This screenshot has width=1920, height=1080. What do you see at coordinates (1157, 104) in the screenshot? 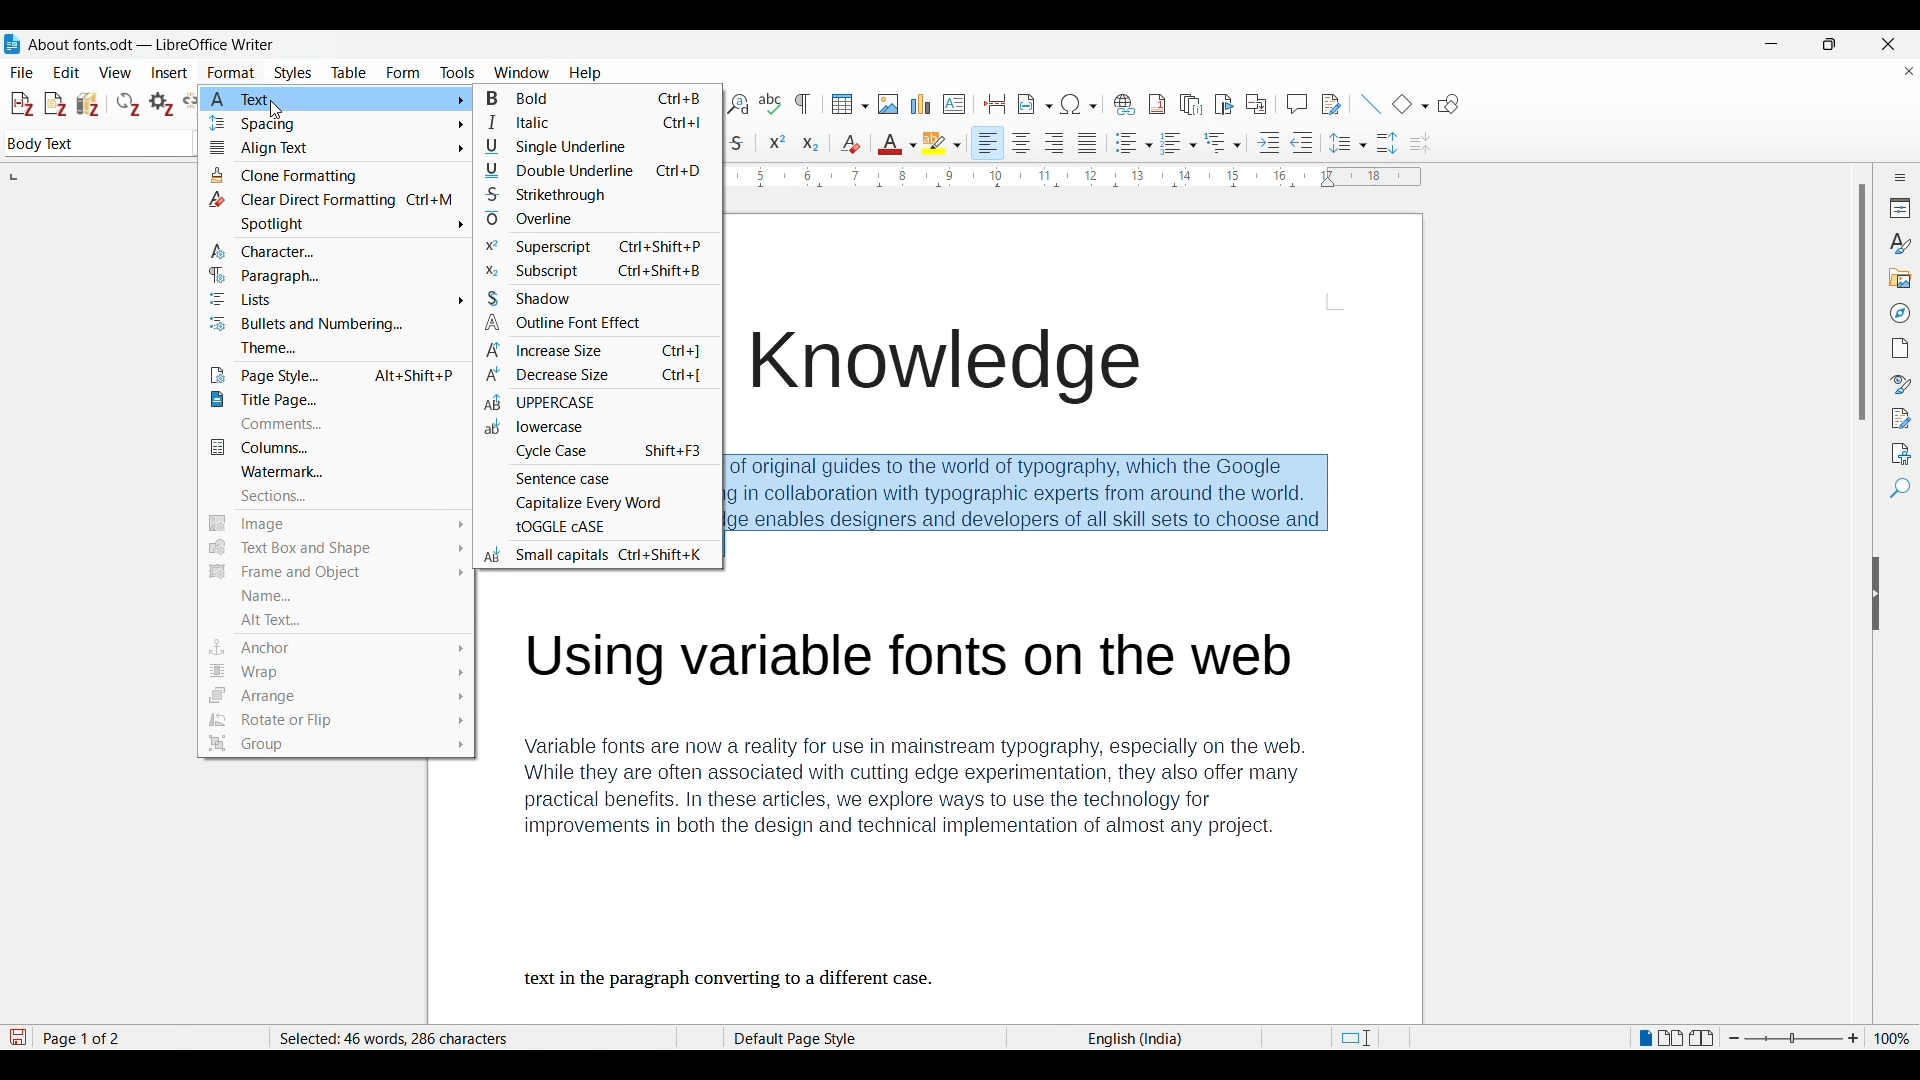
I see `Insert footnote` at bounding box center [1157, 104].